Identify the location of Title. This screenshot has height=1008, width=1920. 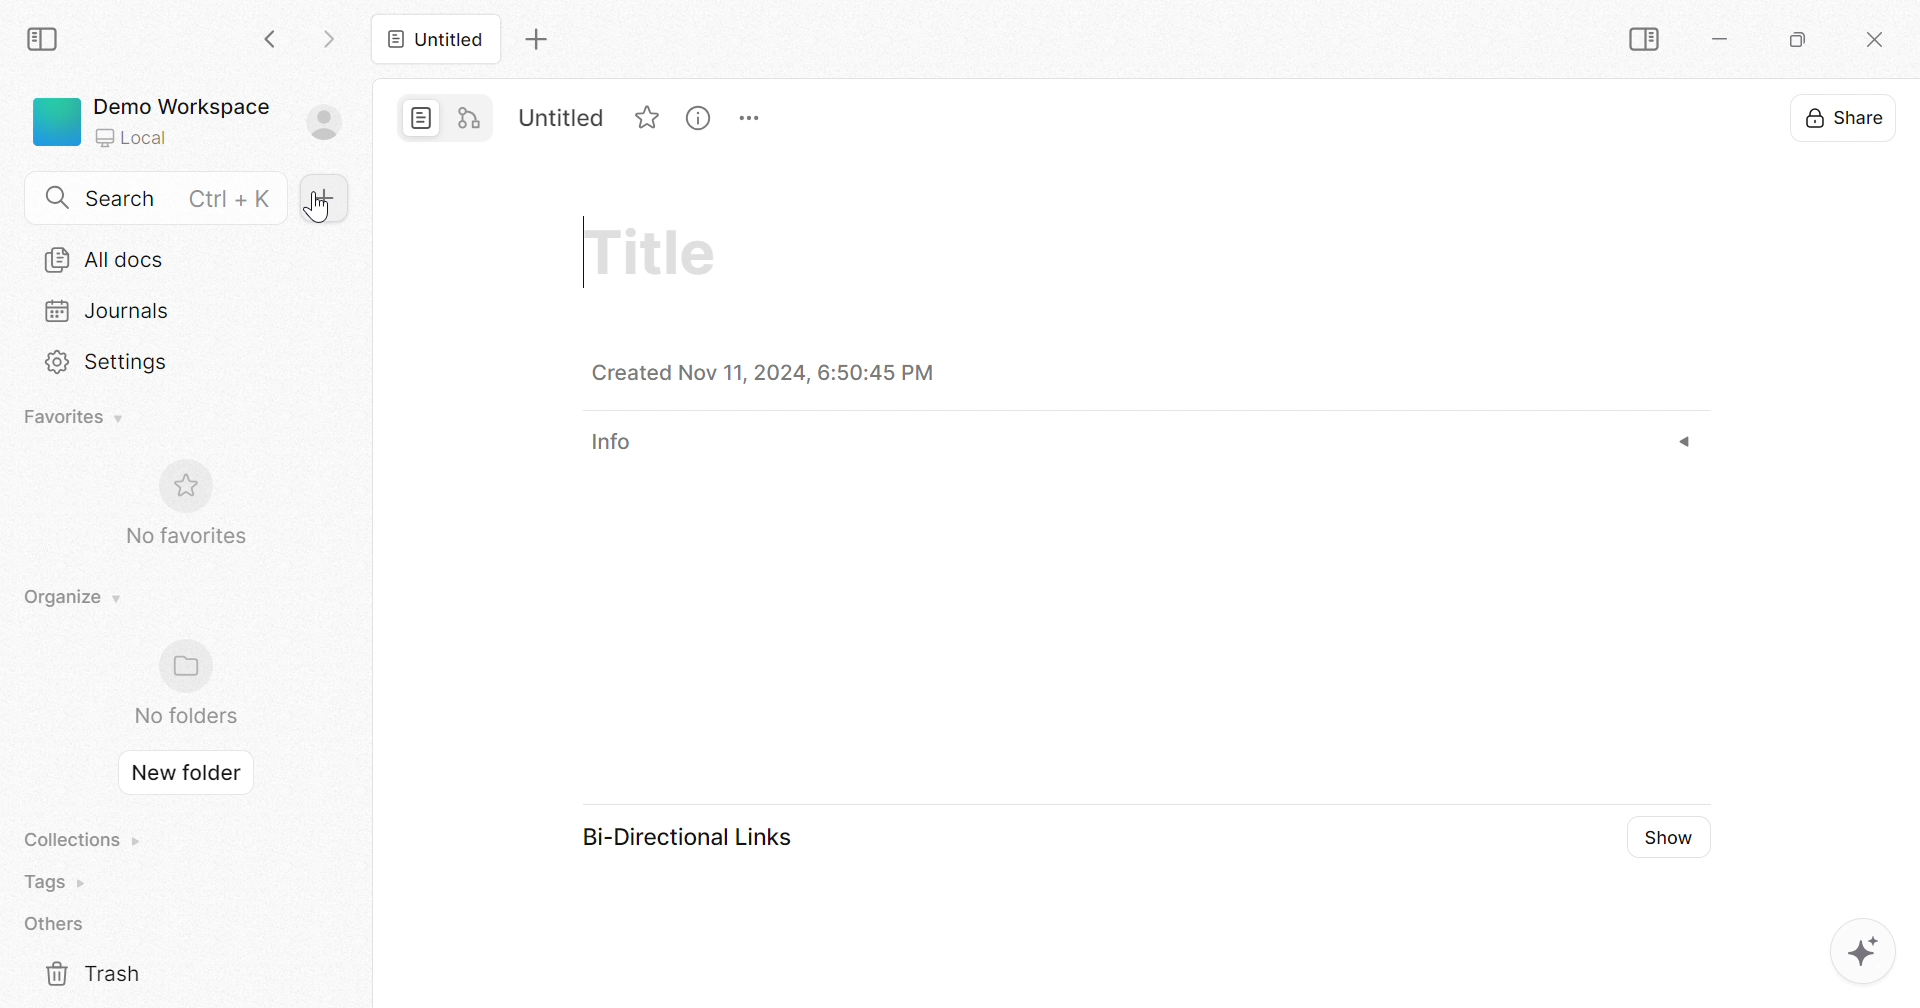
(655, 253).